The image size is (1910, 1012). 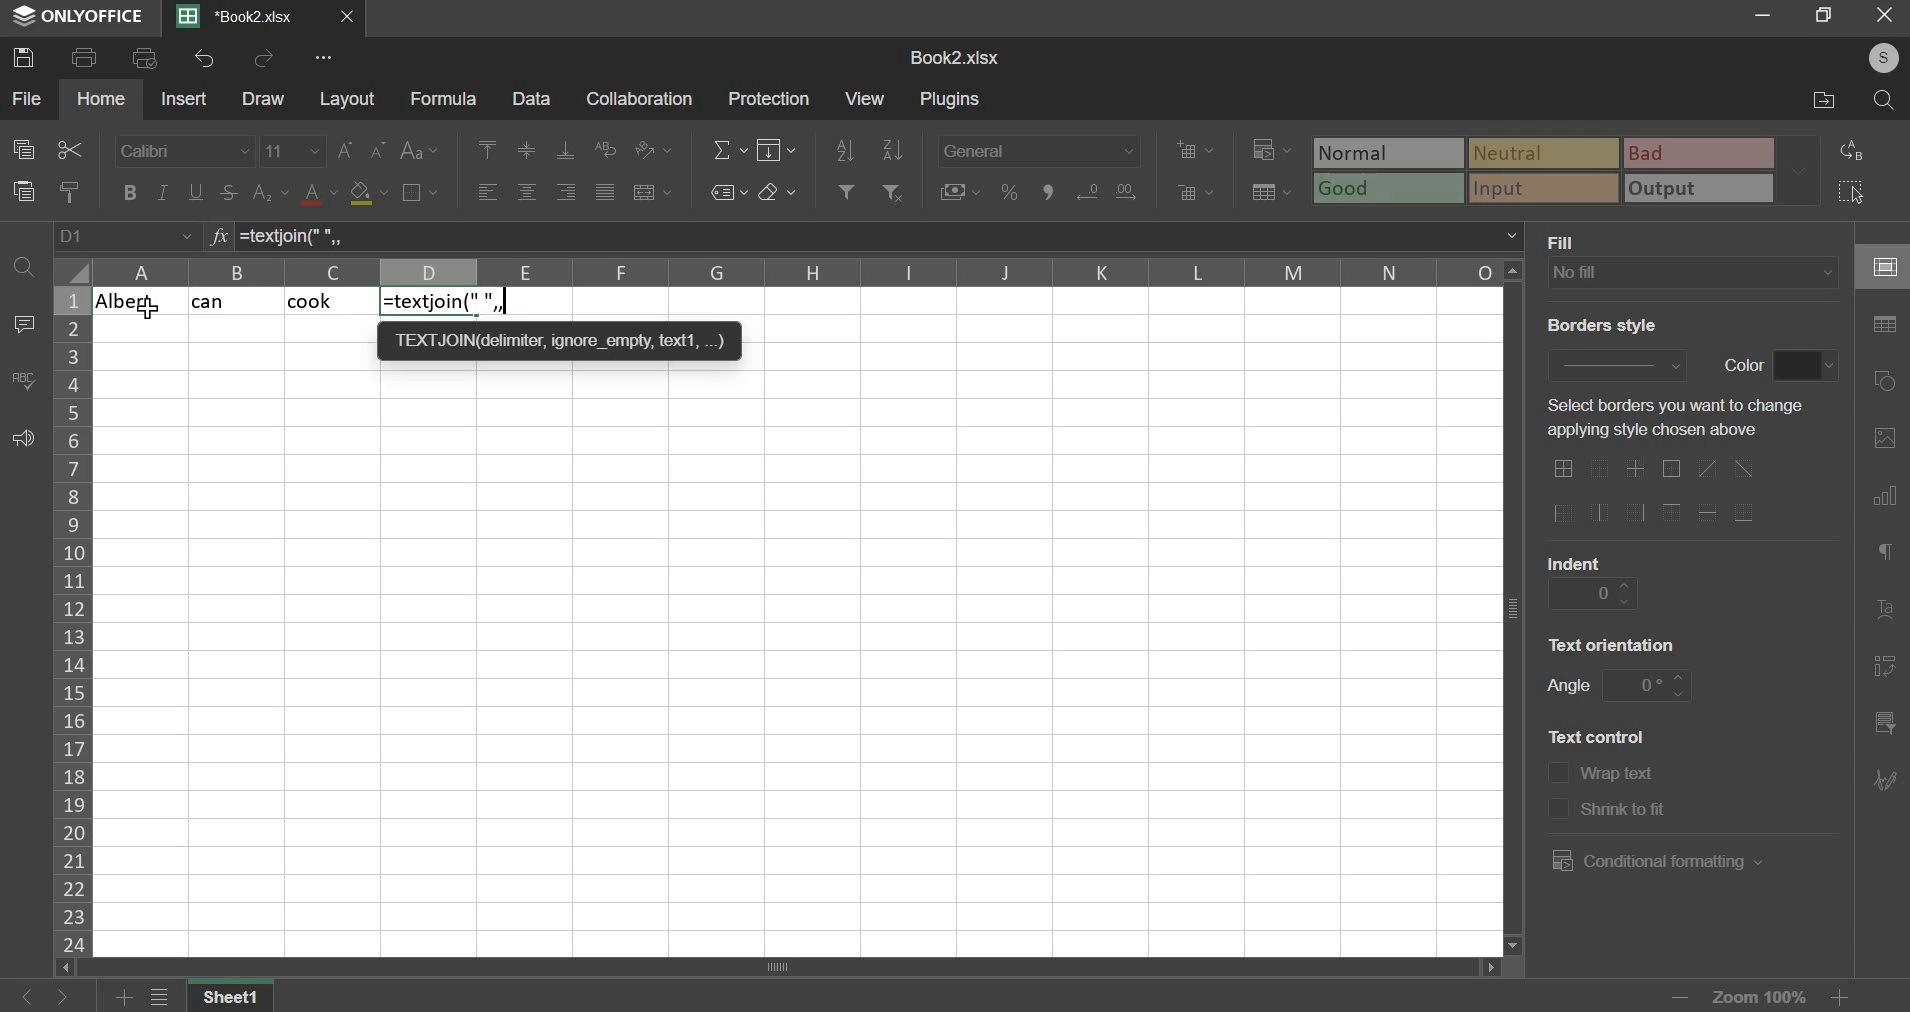 I want to click on align top, so click(x=490, y=150).